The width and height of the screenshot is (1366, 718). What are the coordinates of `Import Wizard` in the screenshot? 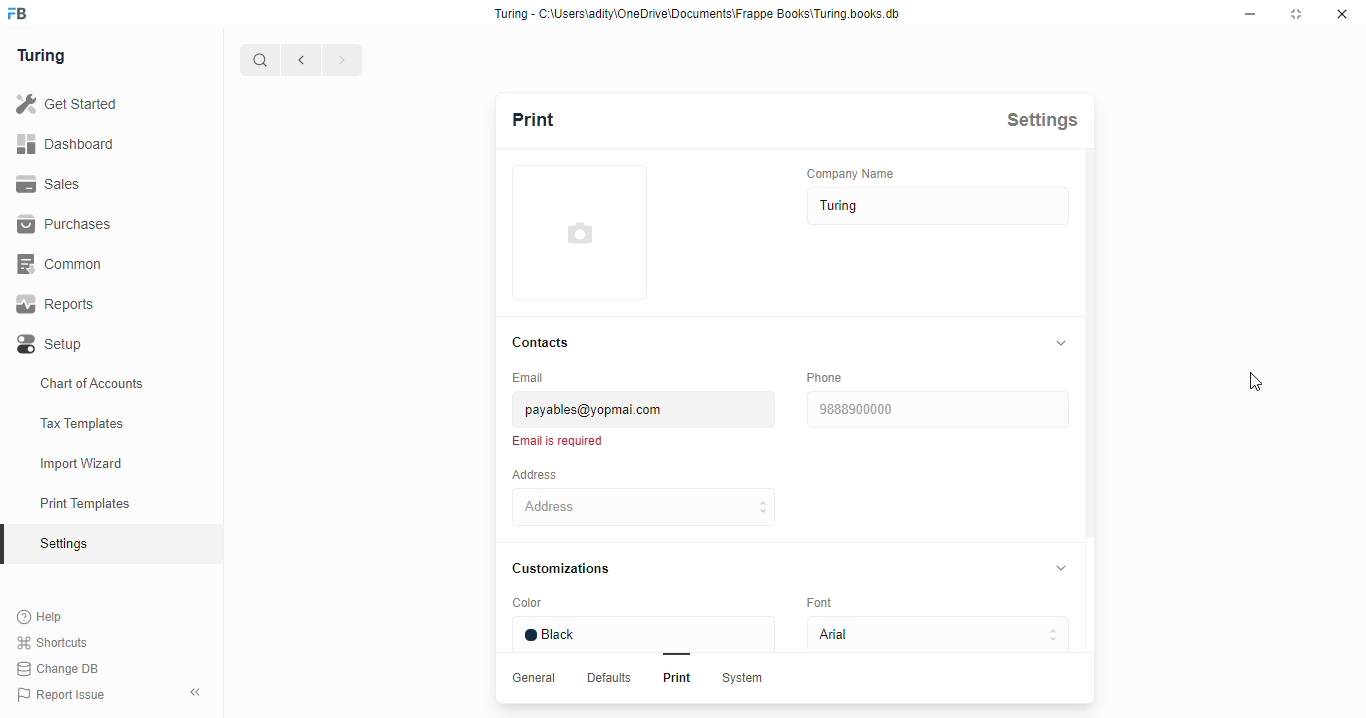 It's located at (108, 462).